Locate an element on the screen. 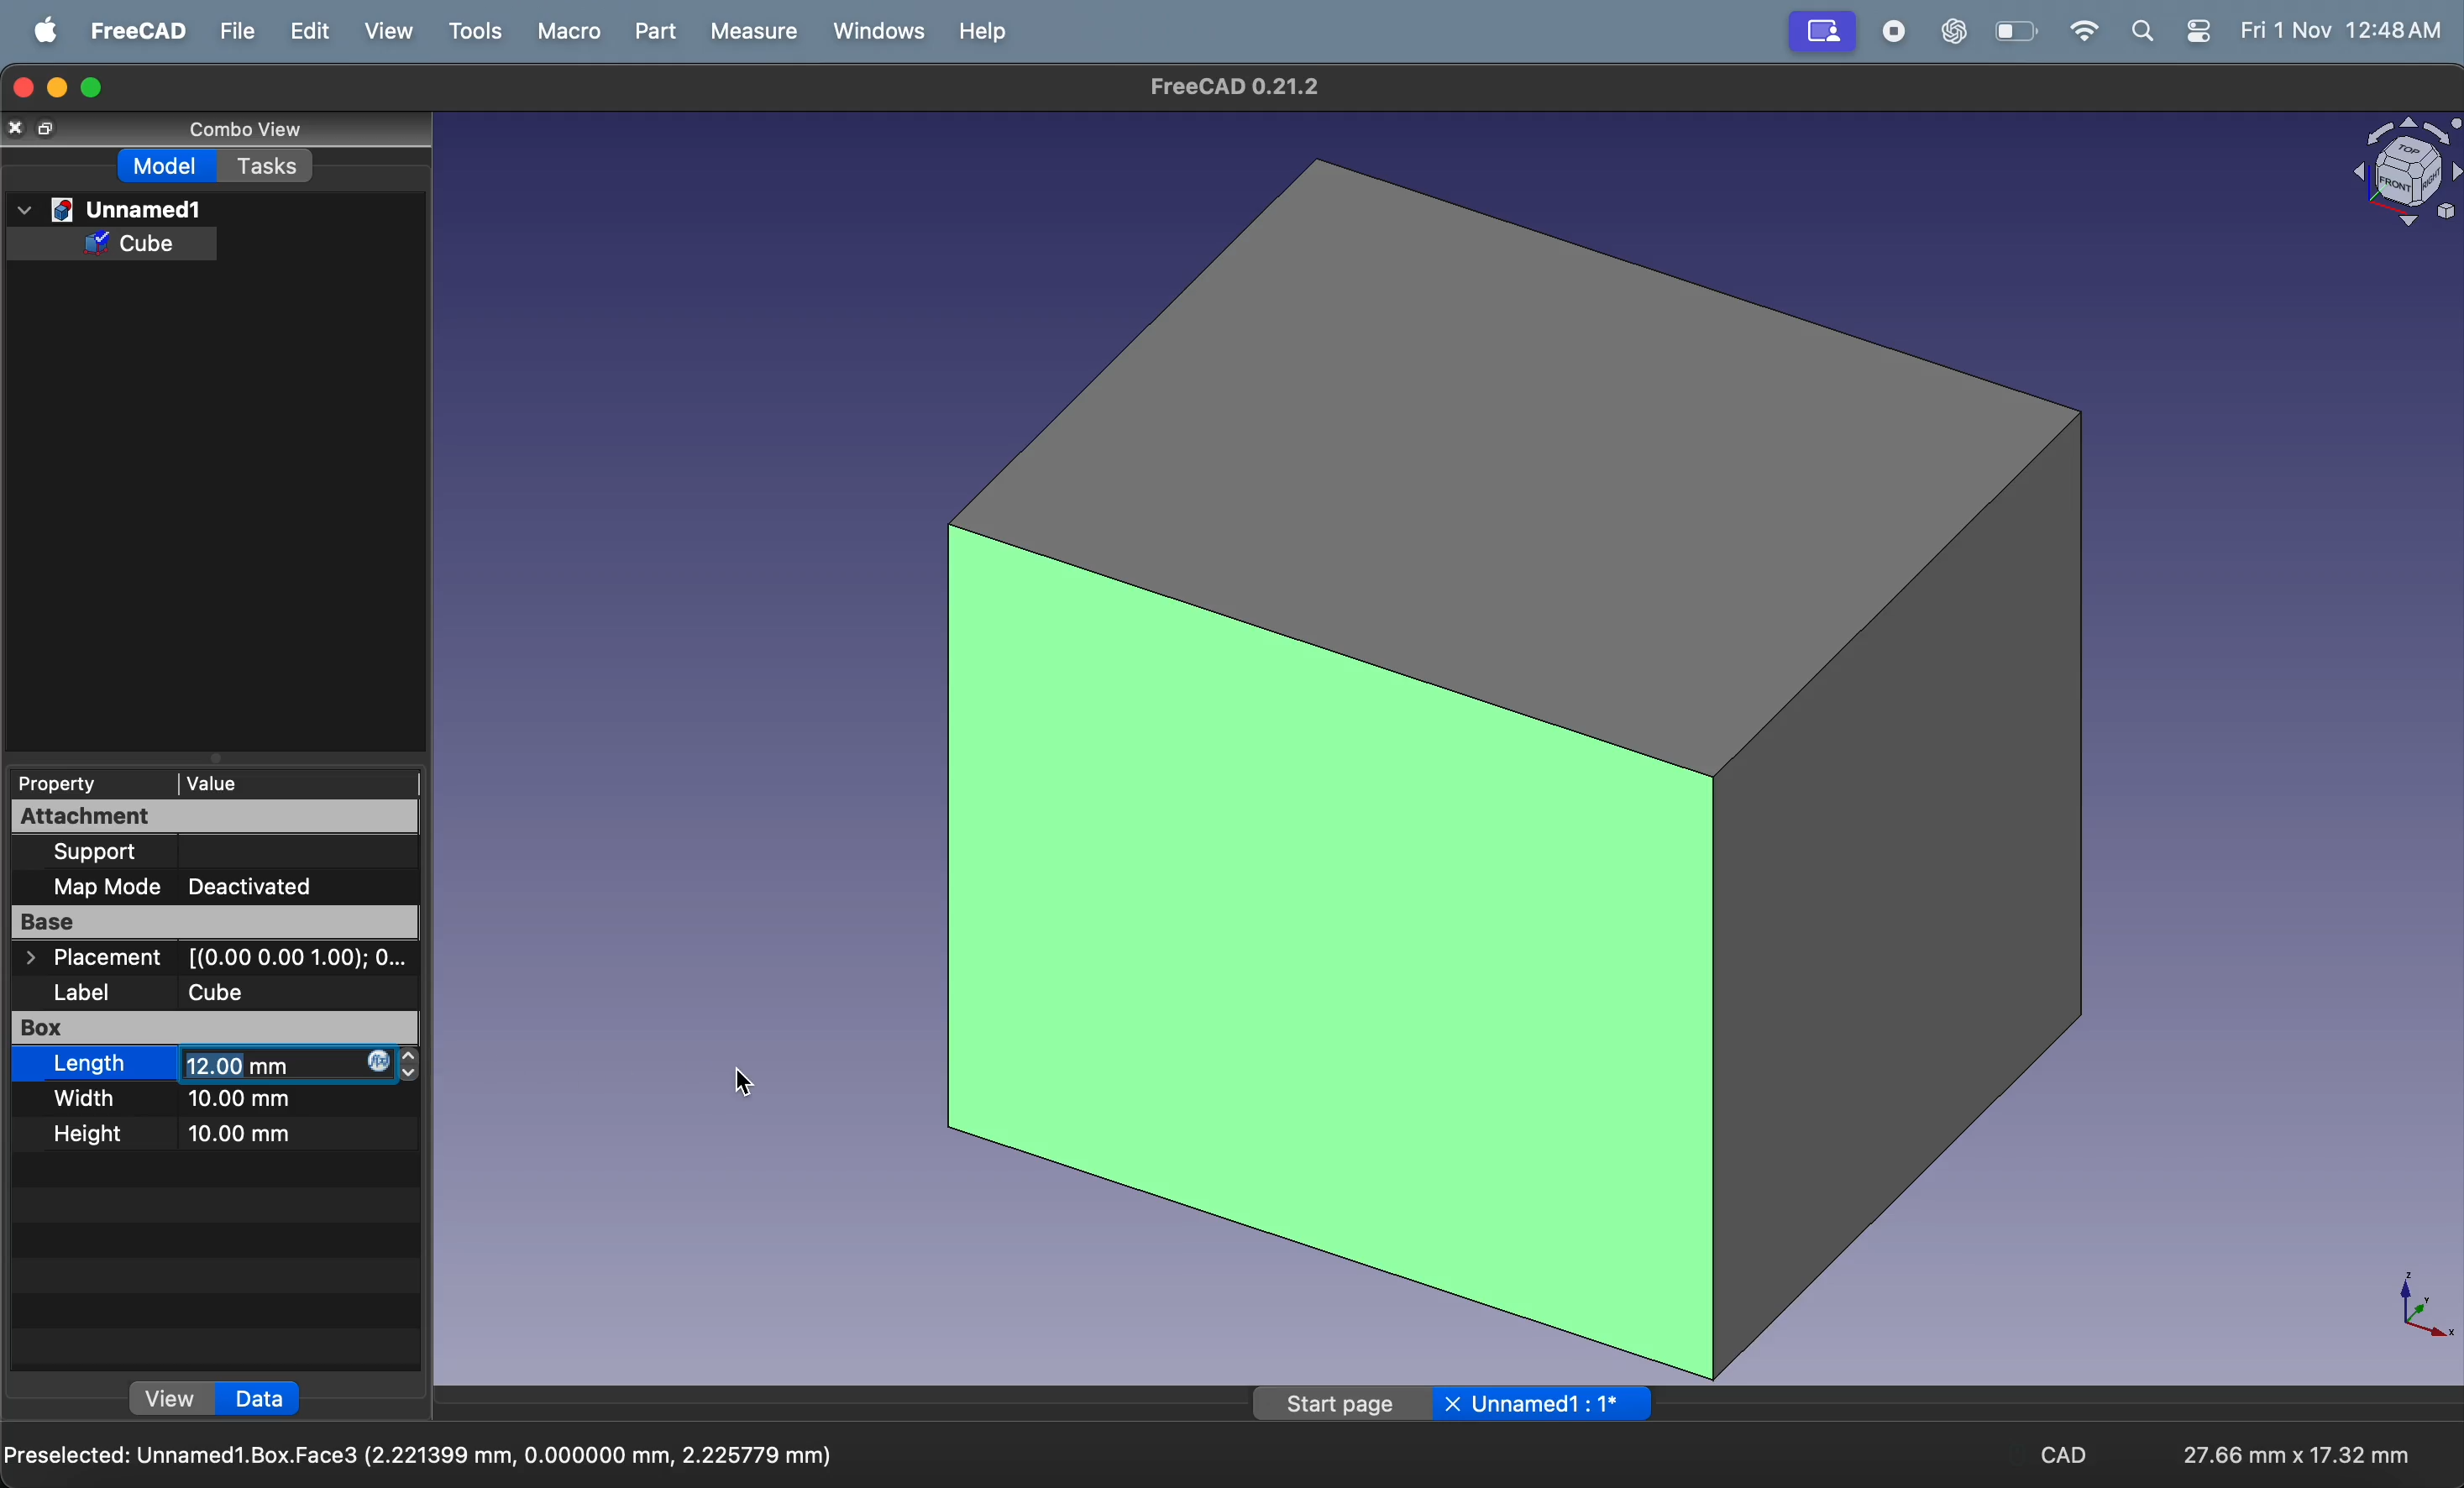 Image resolution: width=2464 pixels, height=1488 pixels. measure is located at coordinates (751, 31).